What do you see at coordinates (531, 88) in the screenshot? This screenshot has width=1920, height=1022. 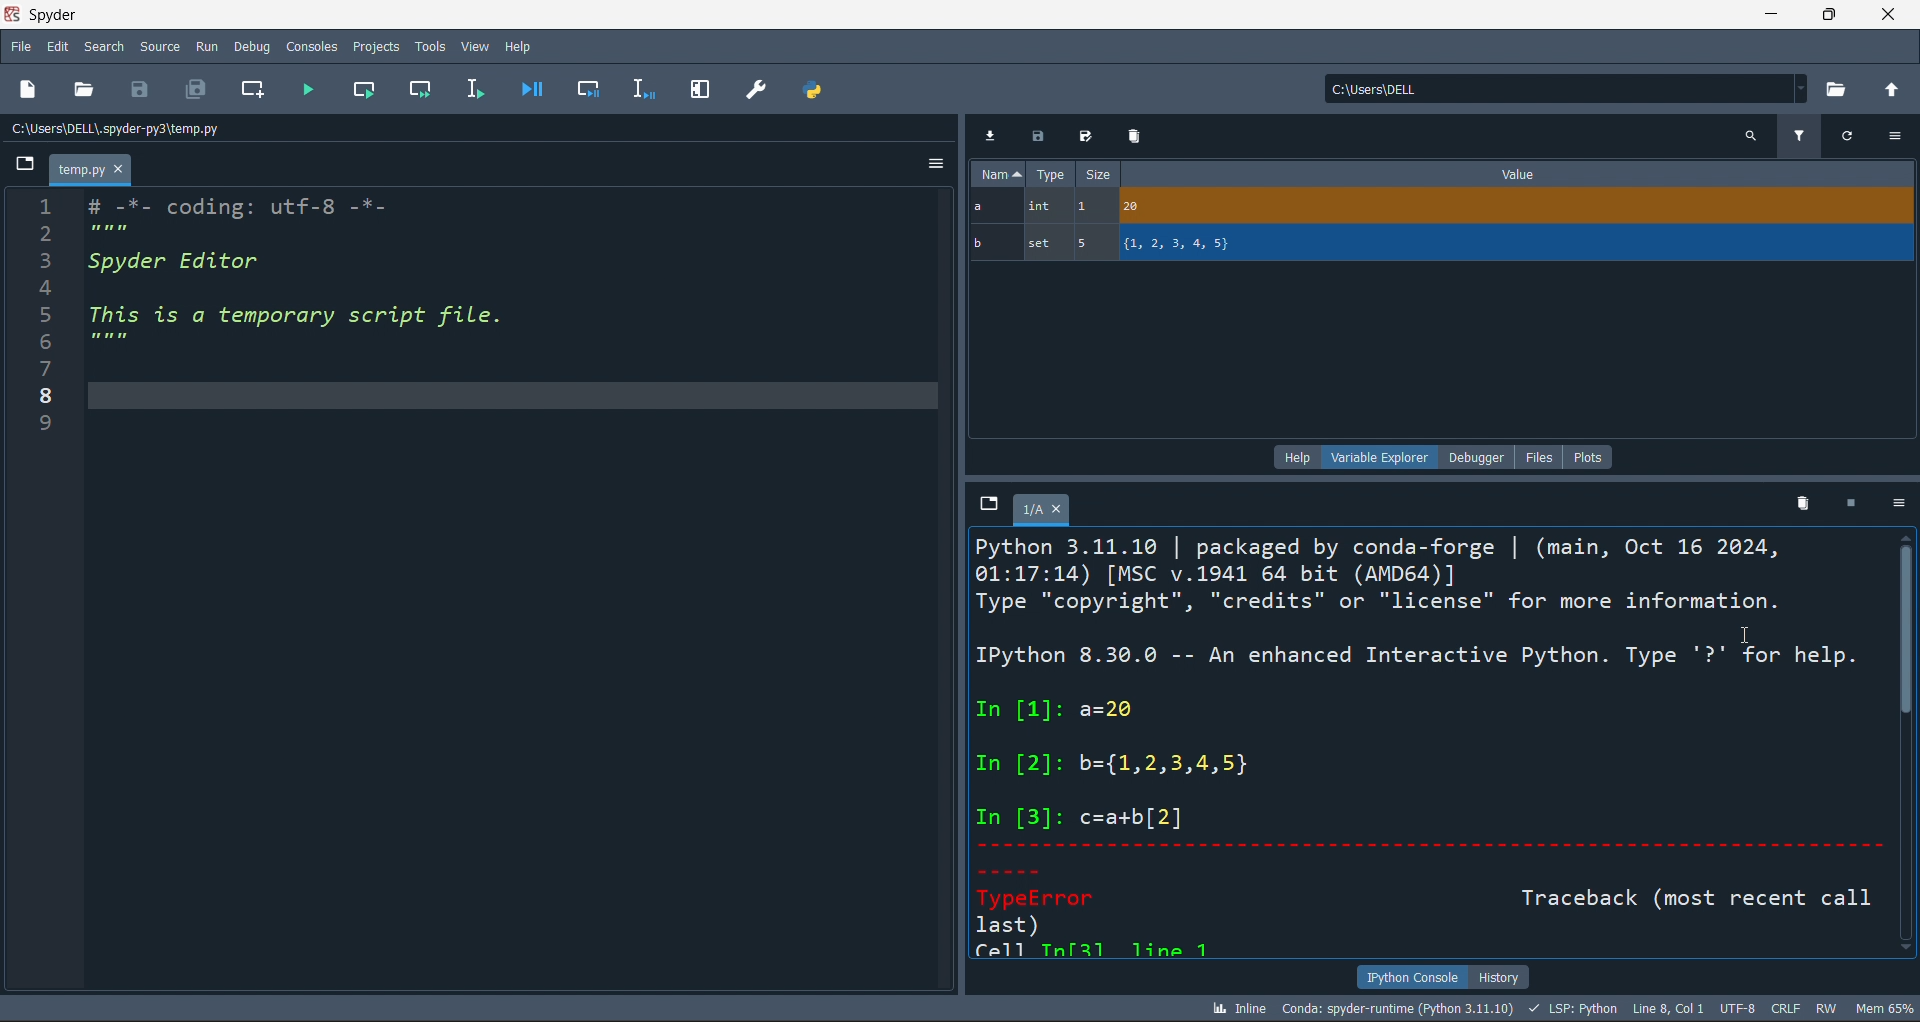 I see `debug file` at bounding box center [531, 88].